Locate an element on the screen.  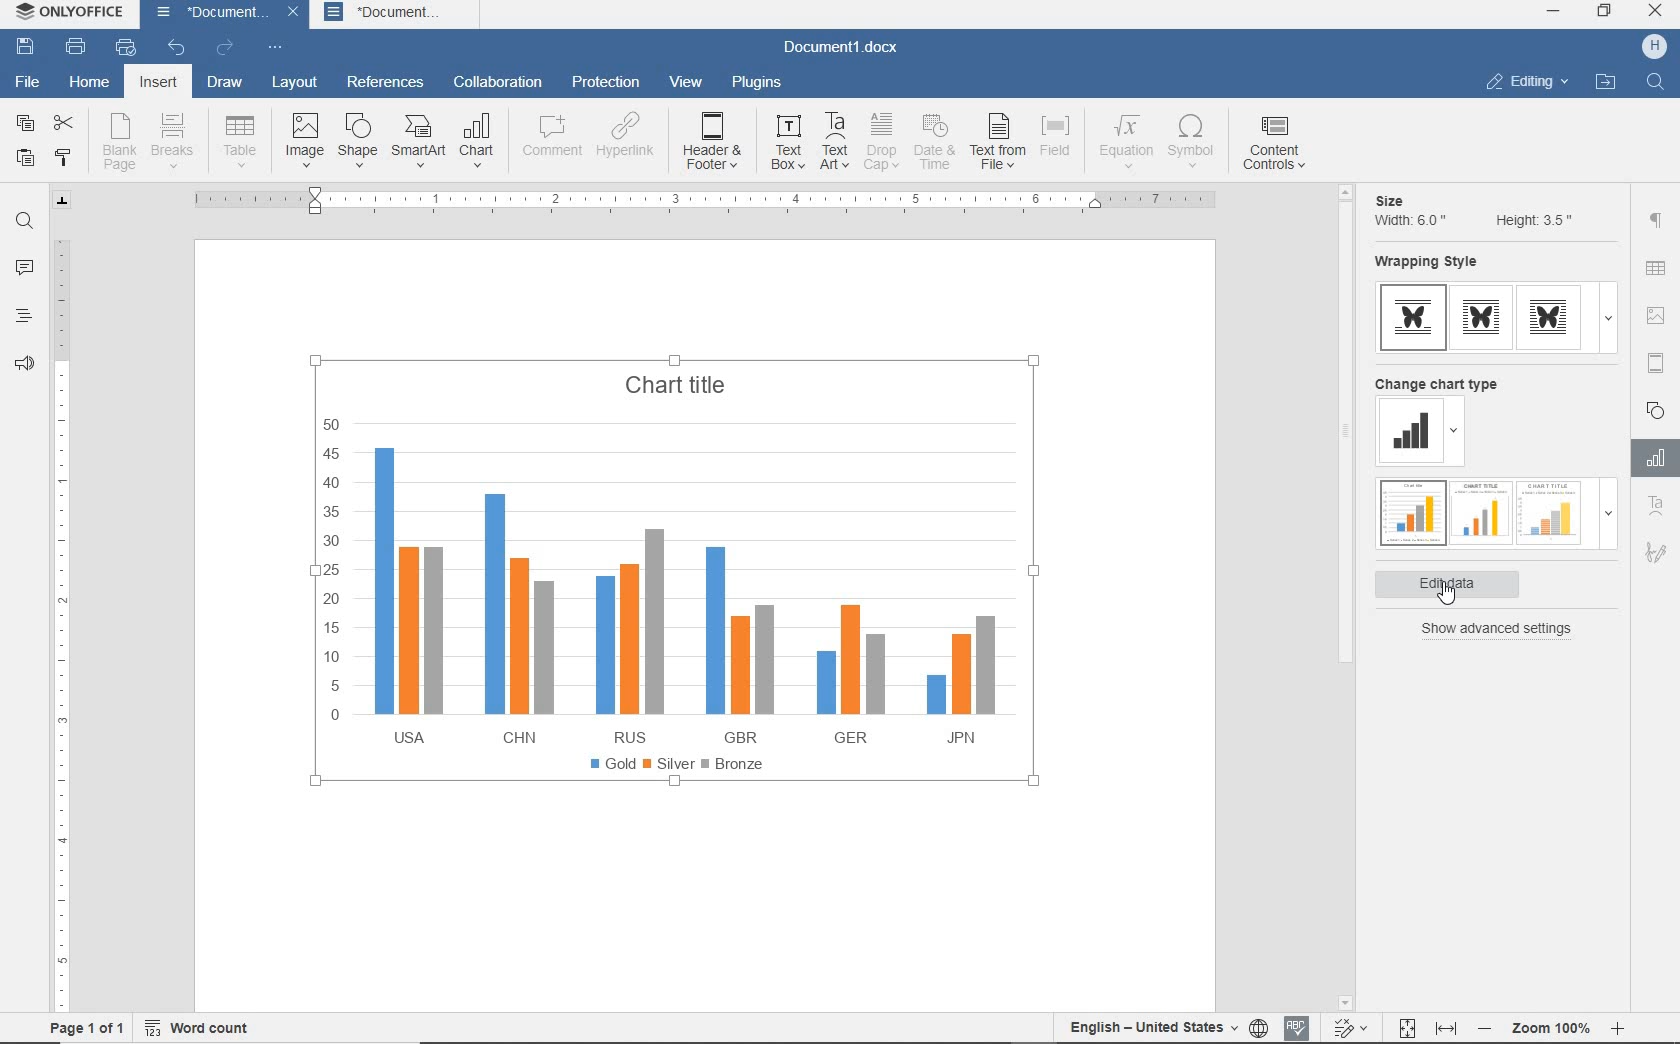
close is located at coordinates (296, 15).